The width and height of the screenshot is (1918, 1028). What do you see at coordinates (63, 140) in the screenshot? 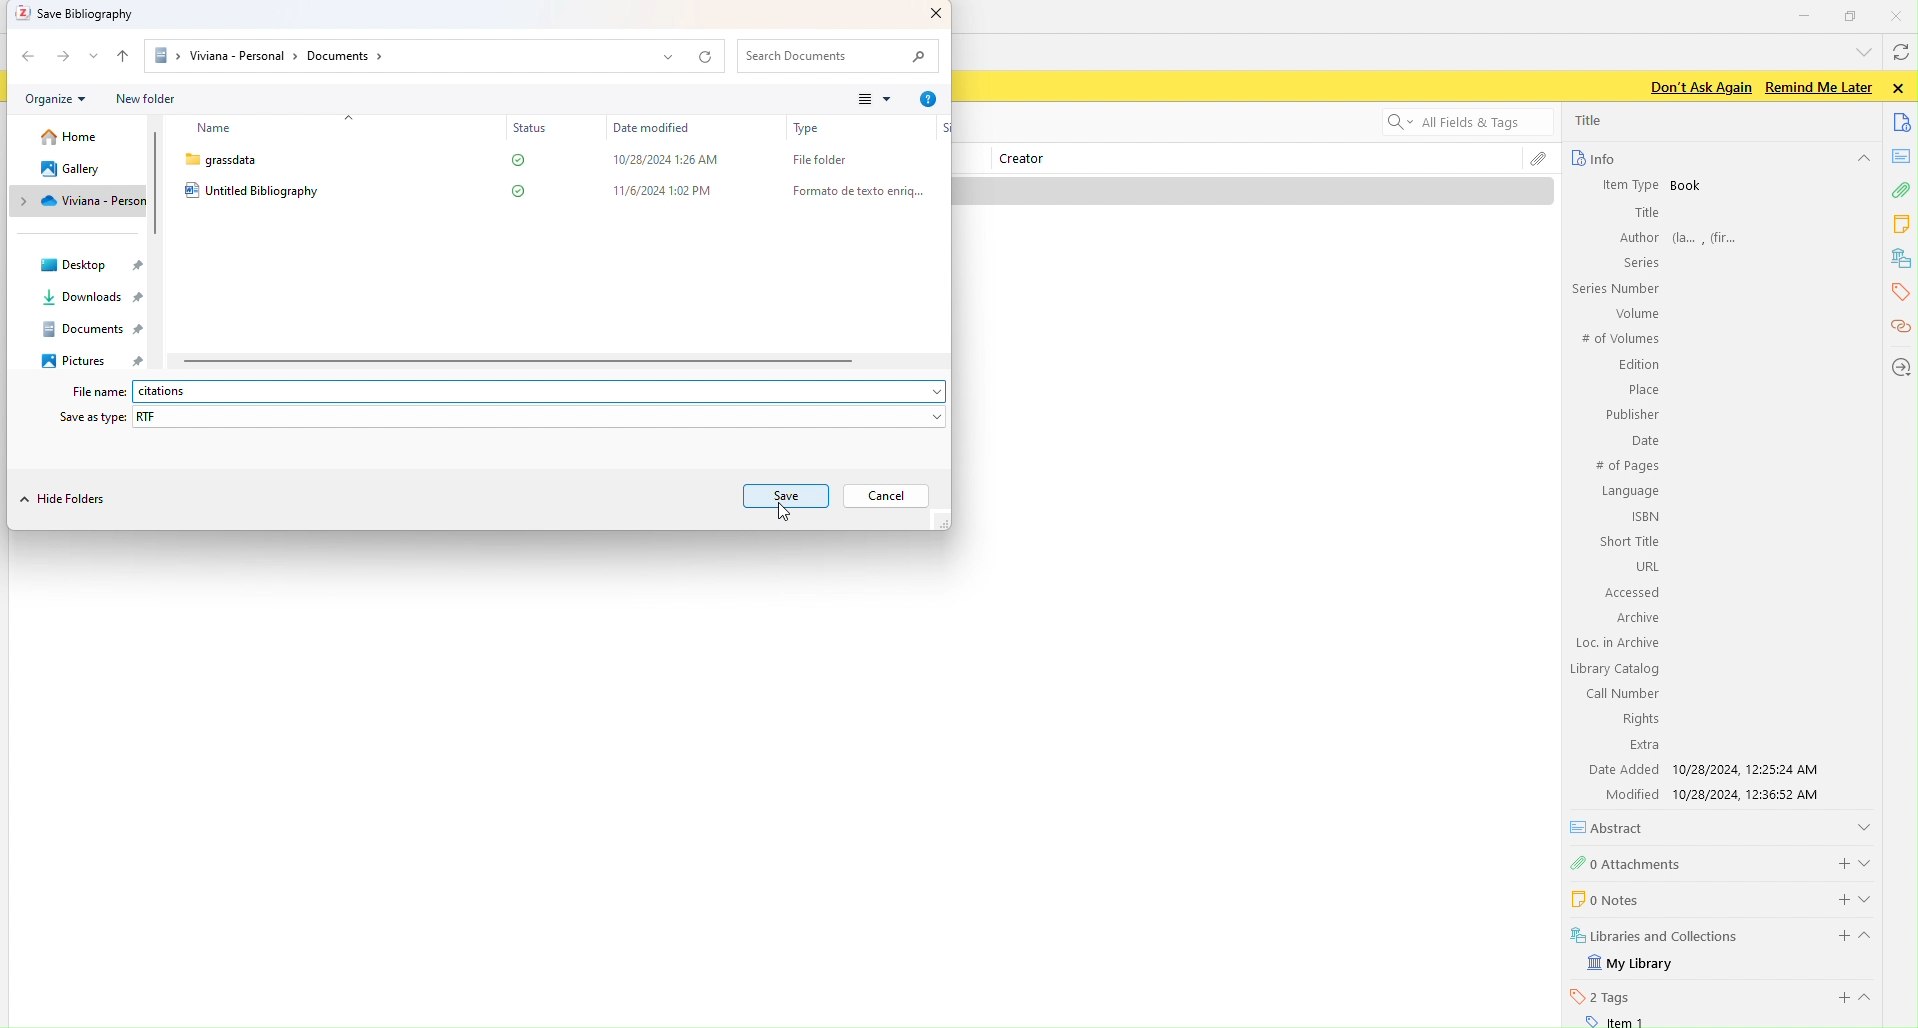
I see `Home` at bounding box center [63, 140].